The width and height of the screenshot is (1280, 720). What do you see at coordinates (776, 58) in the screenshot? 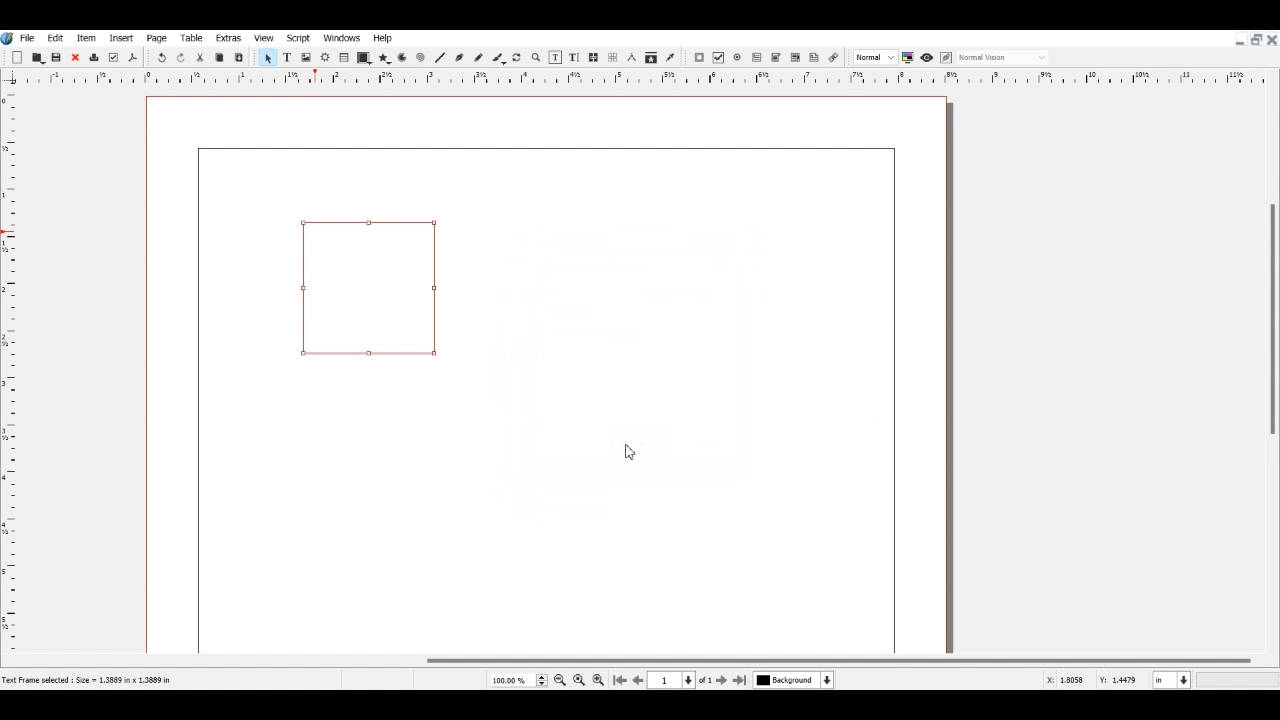
I see `PDF Combo Box` at bounding box center [776, 58].